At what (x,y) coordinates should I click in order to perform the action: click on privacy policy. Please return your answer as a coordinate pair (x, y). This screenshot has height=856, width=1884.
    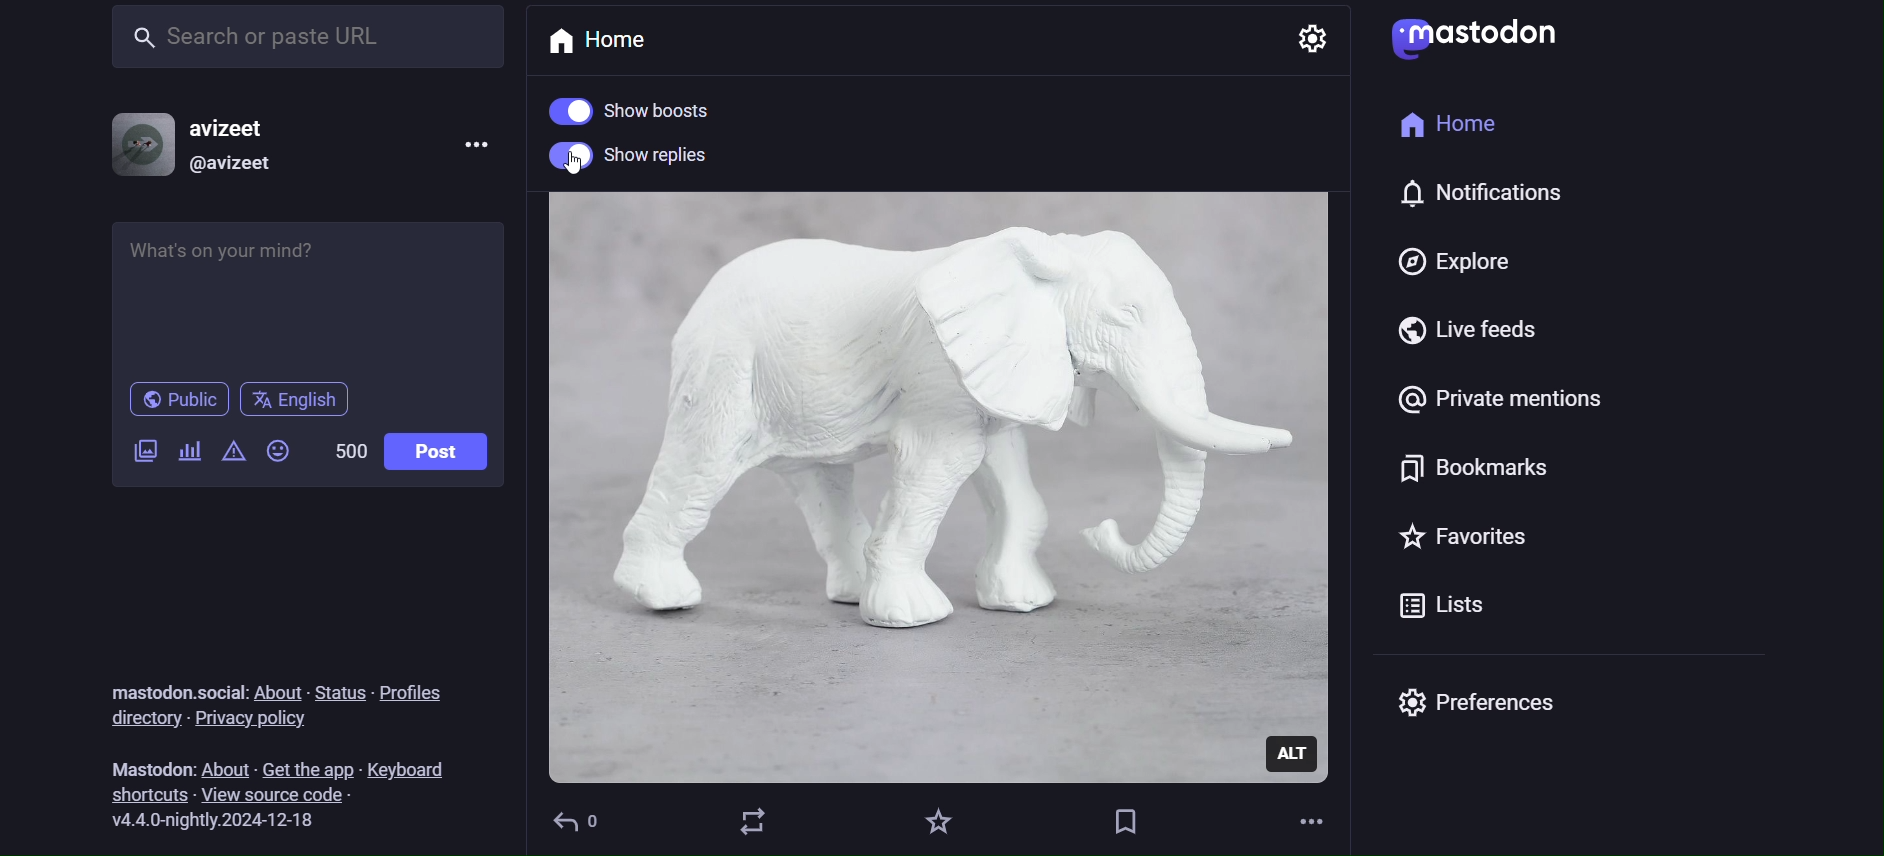
    Looking at the image, I should click on (275, 721).